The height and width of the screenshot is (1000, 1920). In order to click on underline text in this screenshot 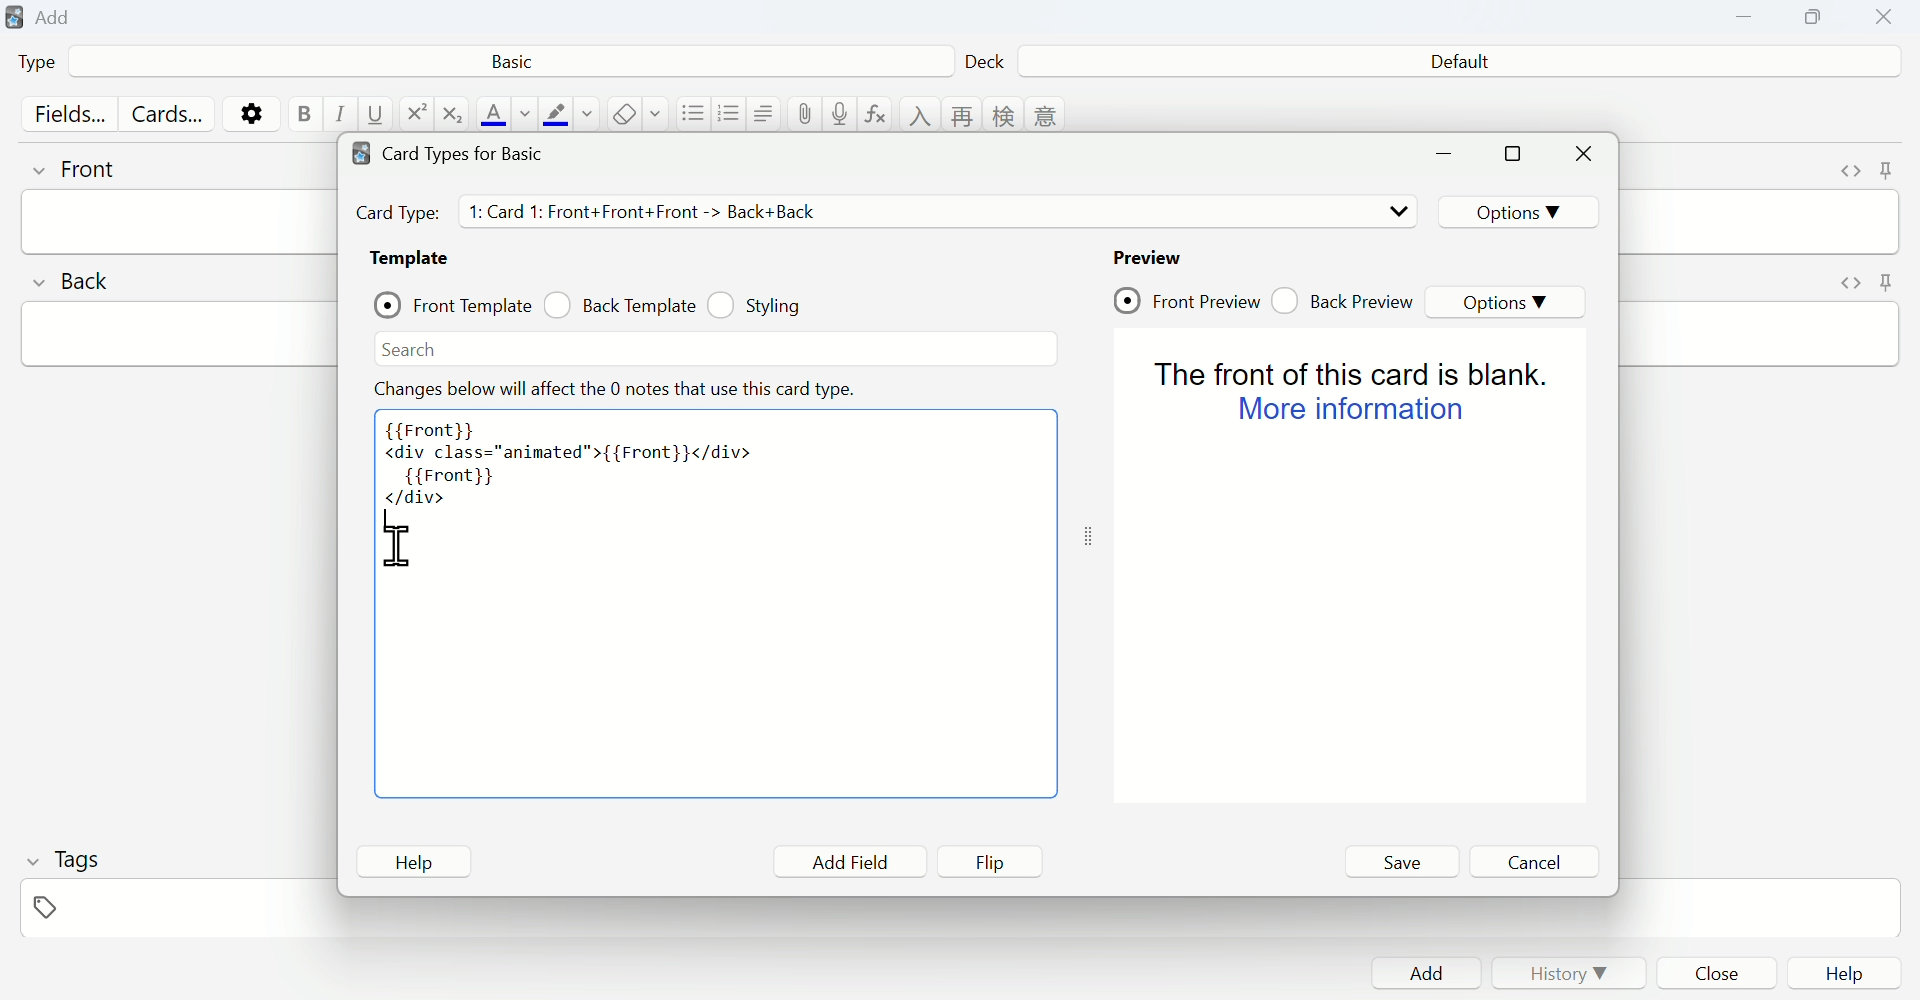, I will do `click(376, 114)`.